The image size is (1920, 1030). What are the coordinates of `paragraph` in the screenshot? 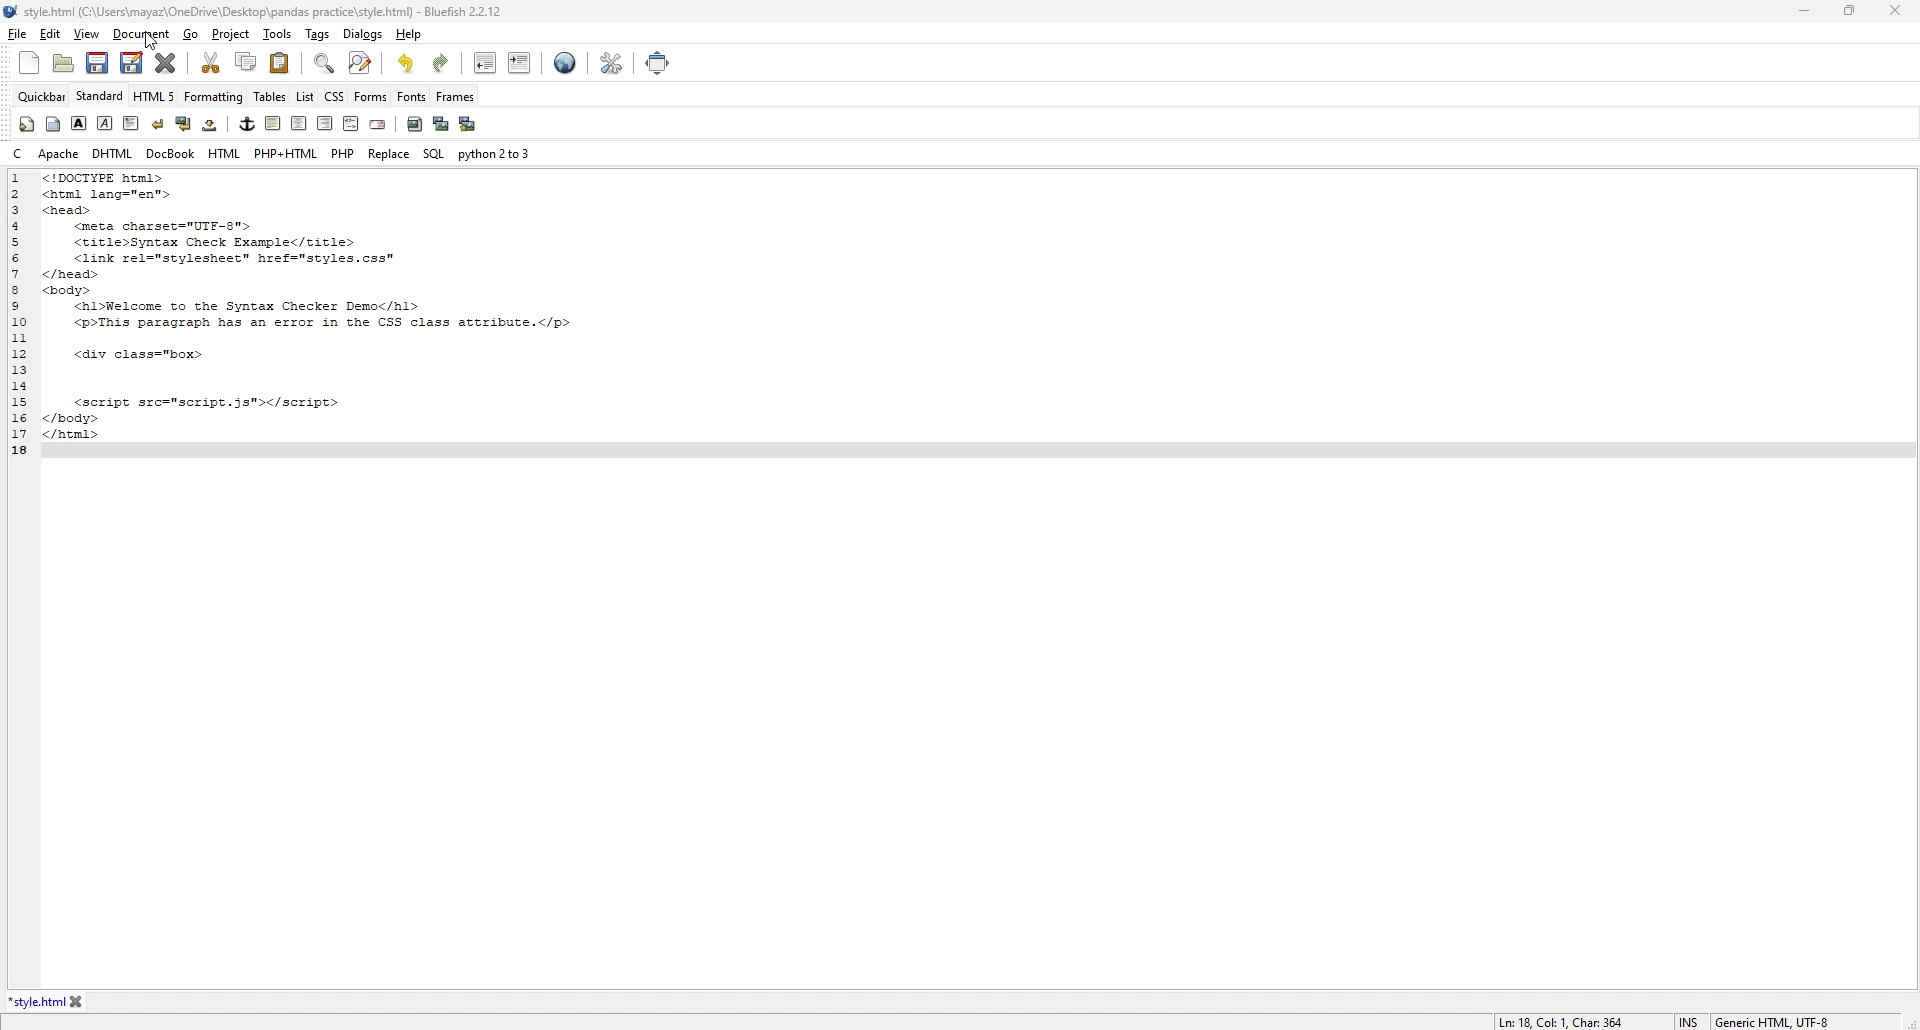 It's located at (132, 124).